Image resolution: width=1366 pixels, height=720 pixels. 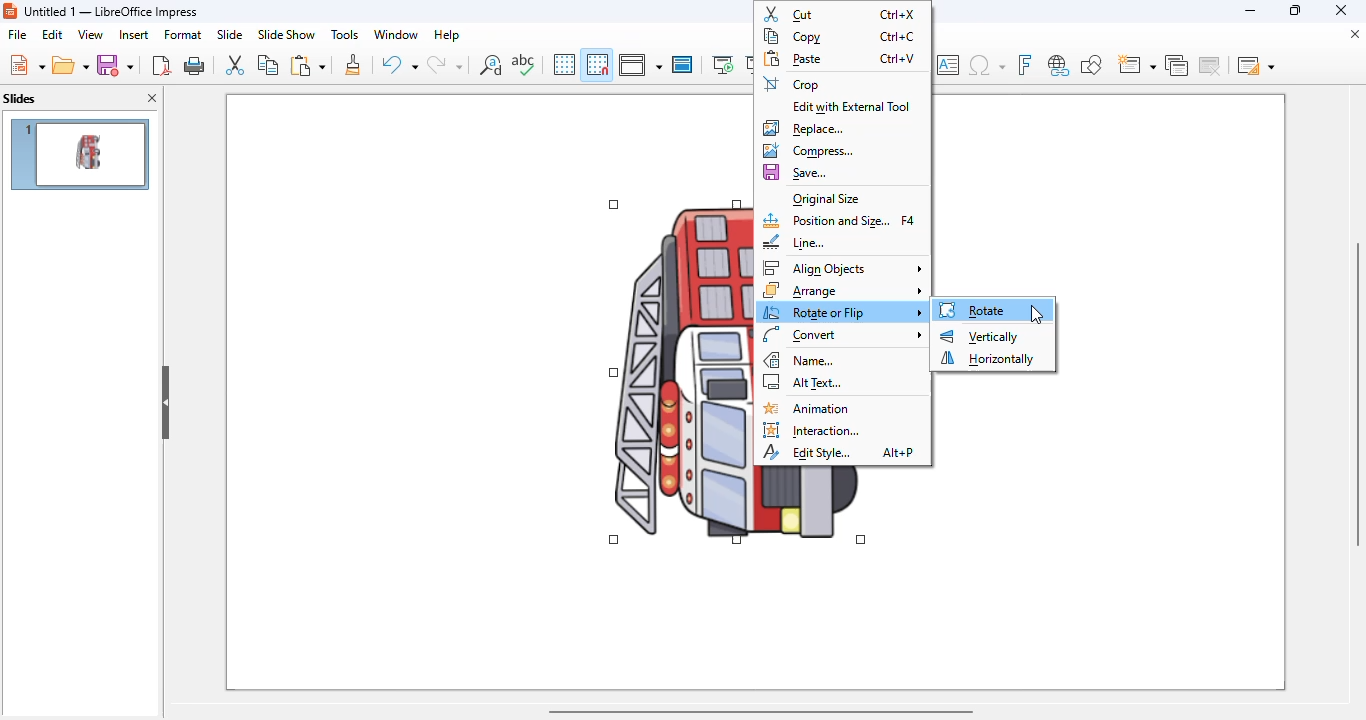 I want to click on logo, so click(x=10, y=10).